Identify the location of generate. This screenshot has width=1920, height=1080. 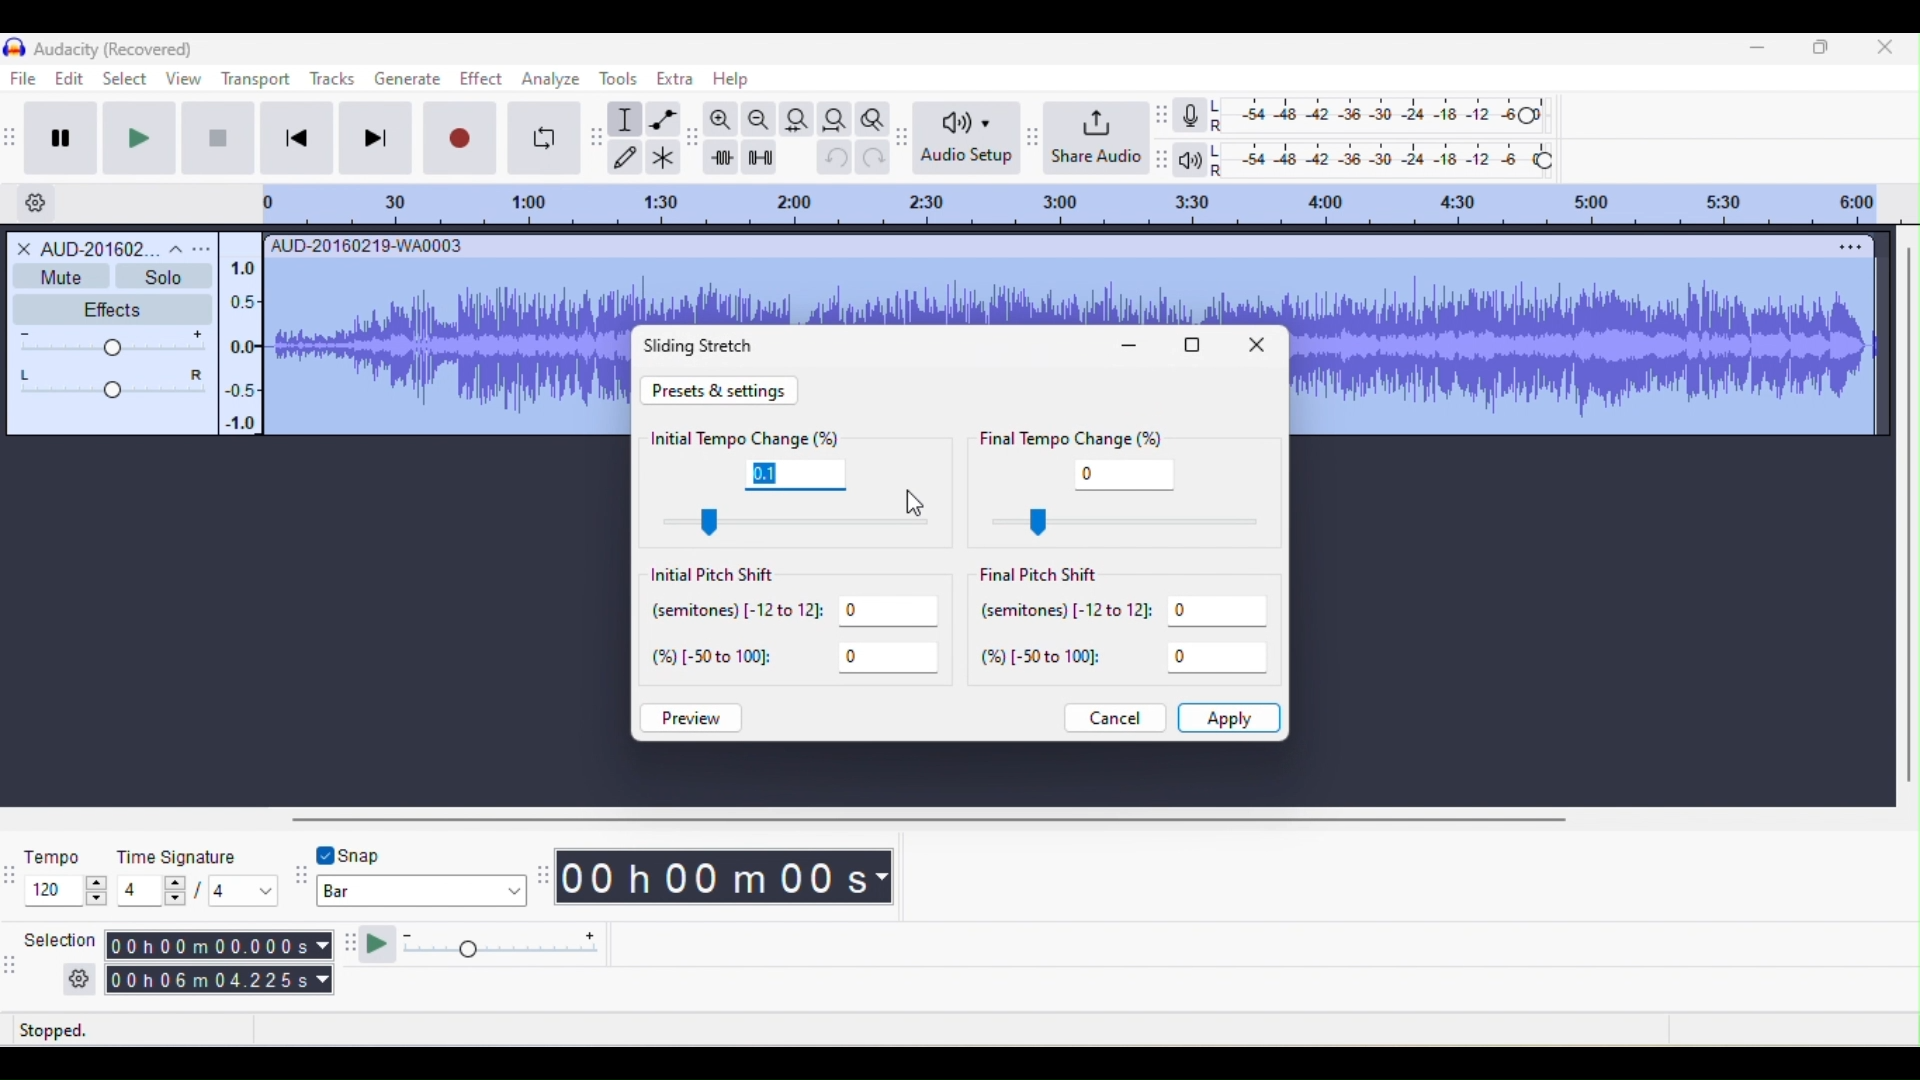
(407, 79).